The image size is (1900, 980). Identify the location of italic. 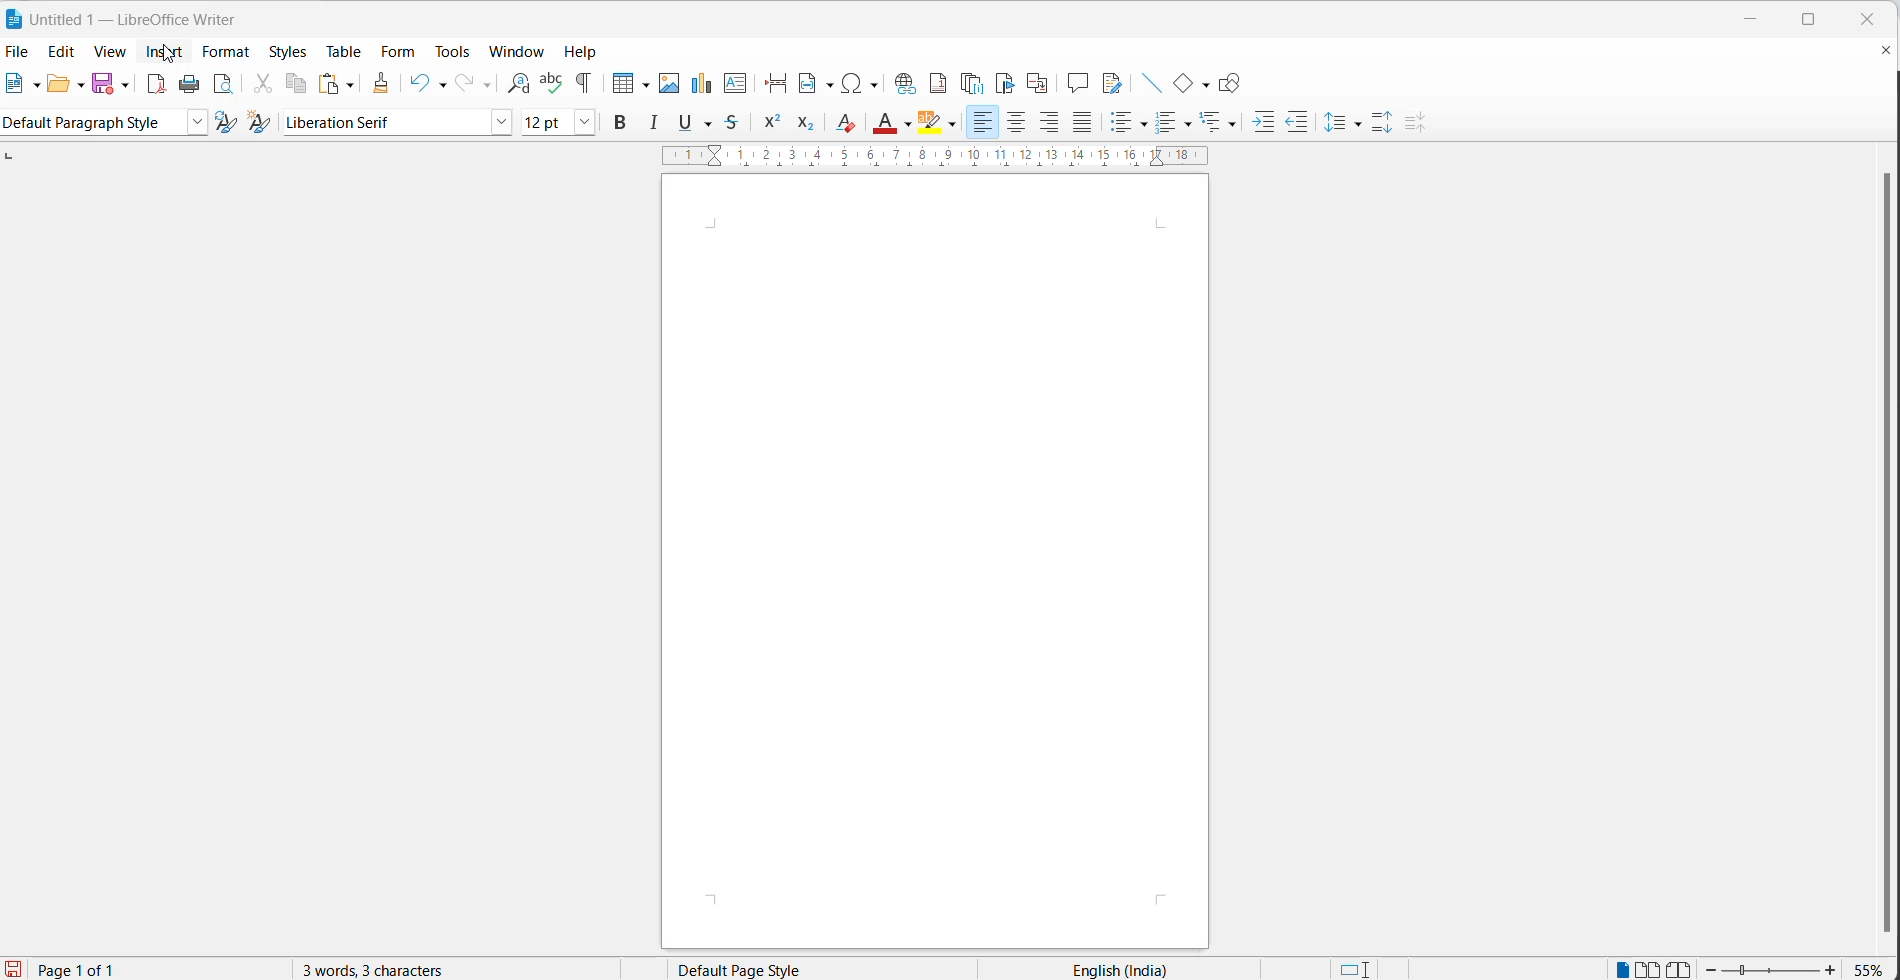
(655, 124).